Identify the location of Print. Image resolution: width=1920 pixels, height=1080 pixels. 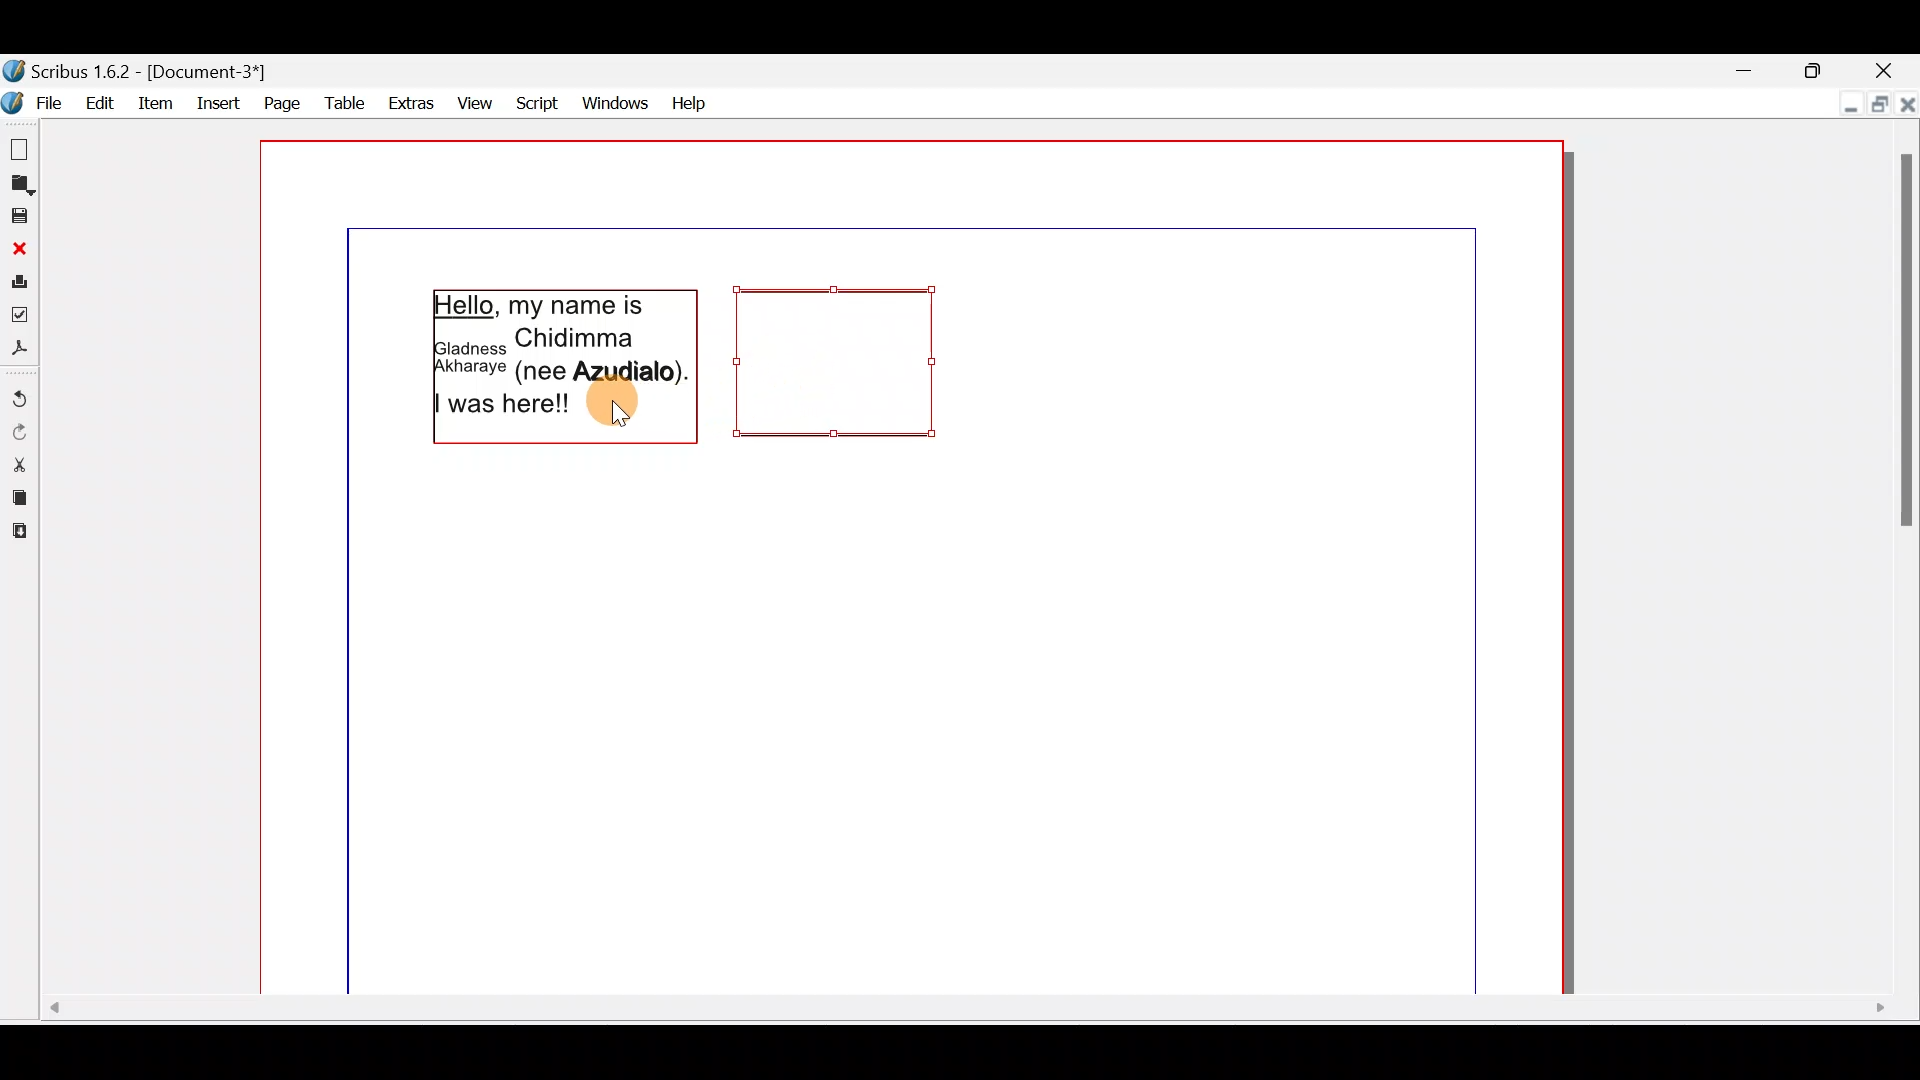
(19, 279).